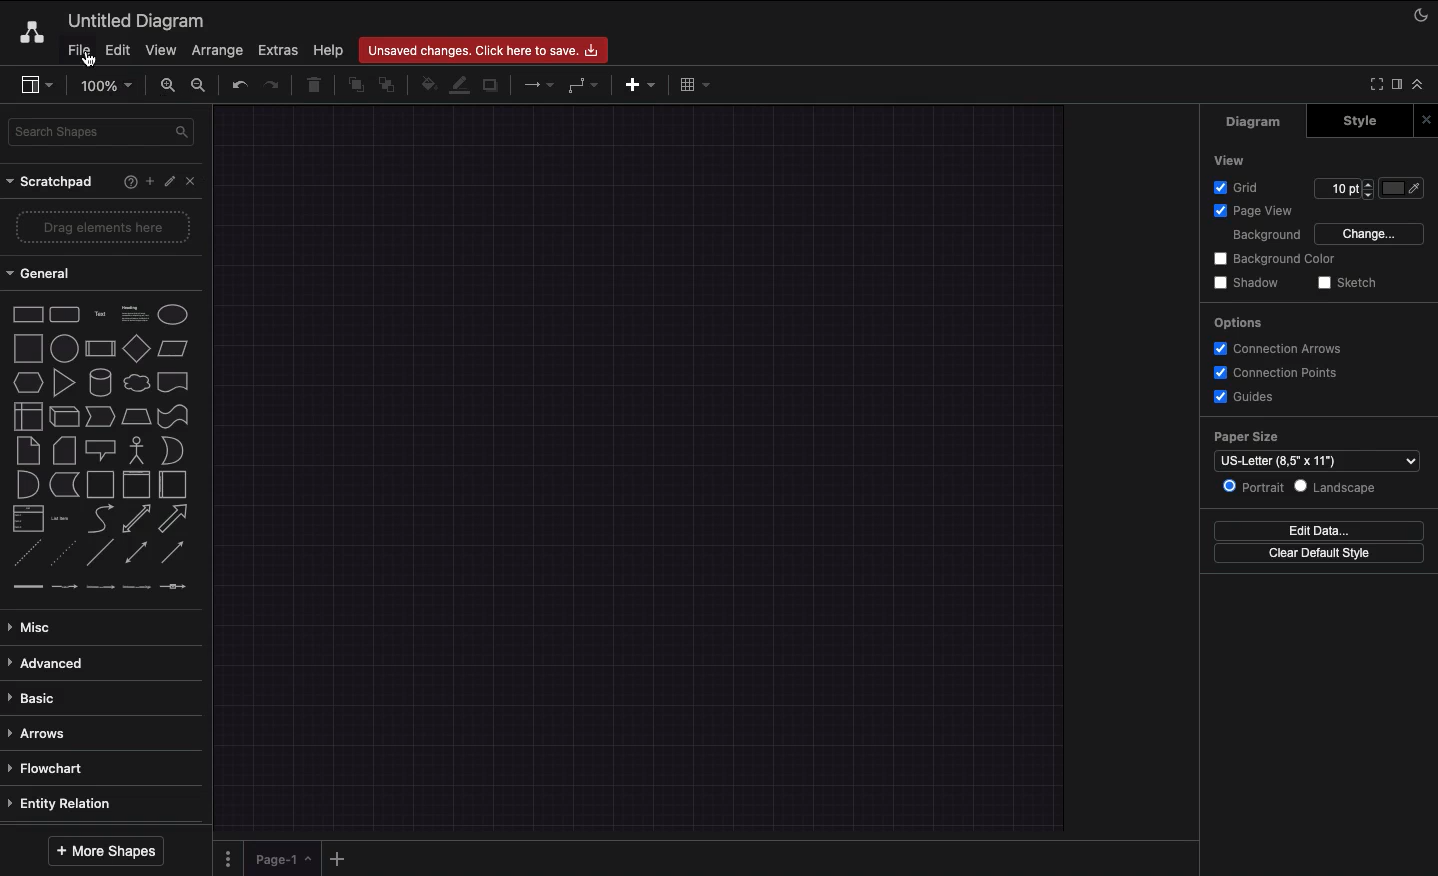  What do you see at coordinates (98, 586) in the screenshot?
I see `connector 3` at bounding box center [98, 586].